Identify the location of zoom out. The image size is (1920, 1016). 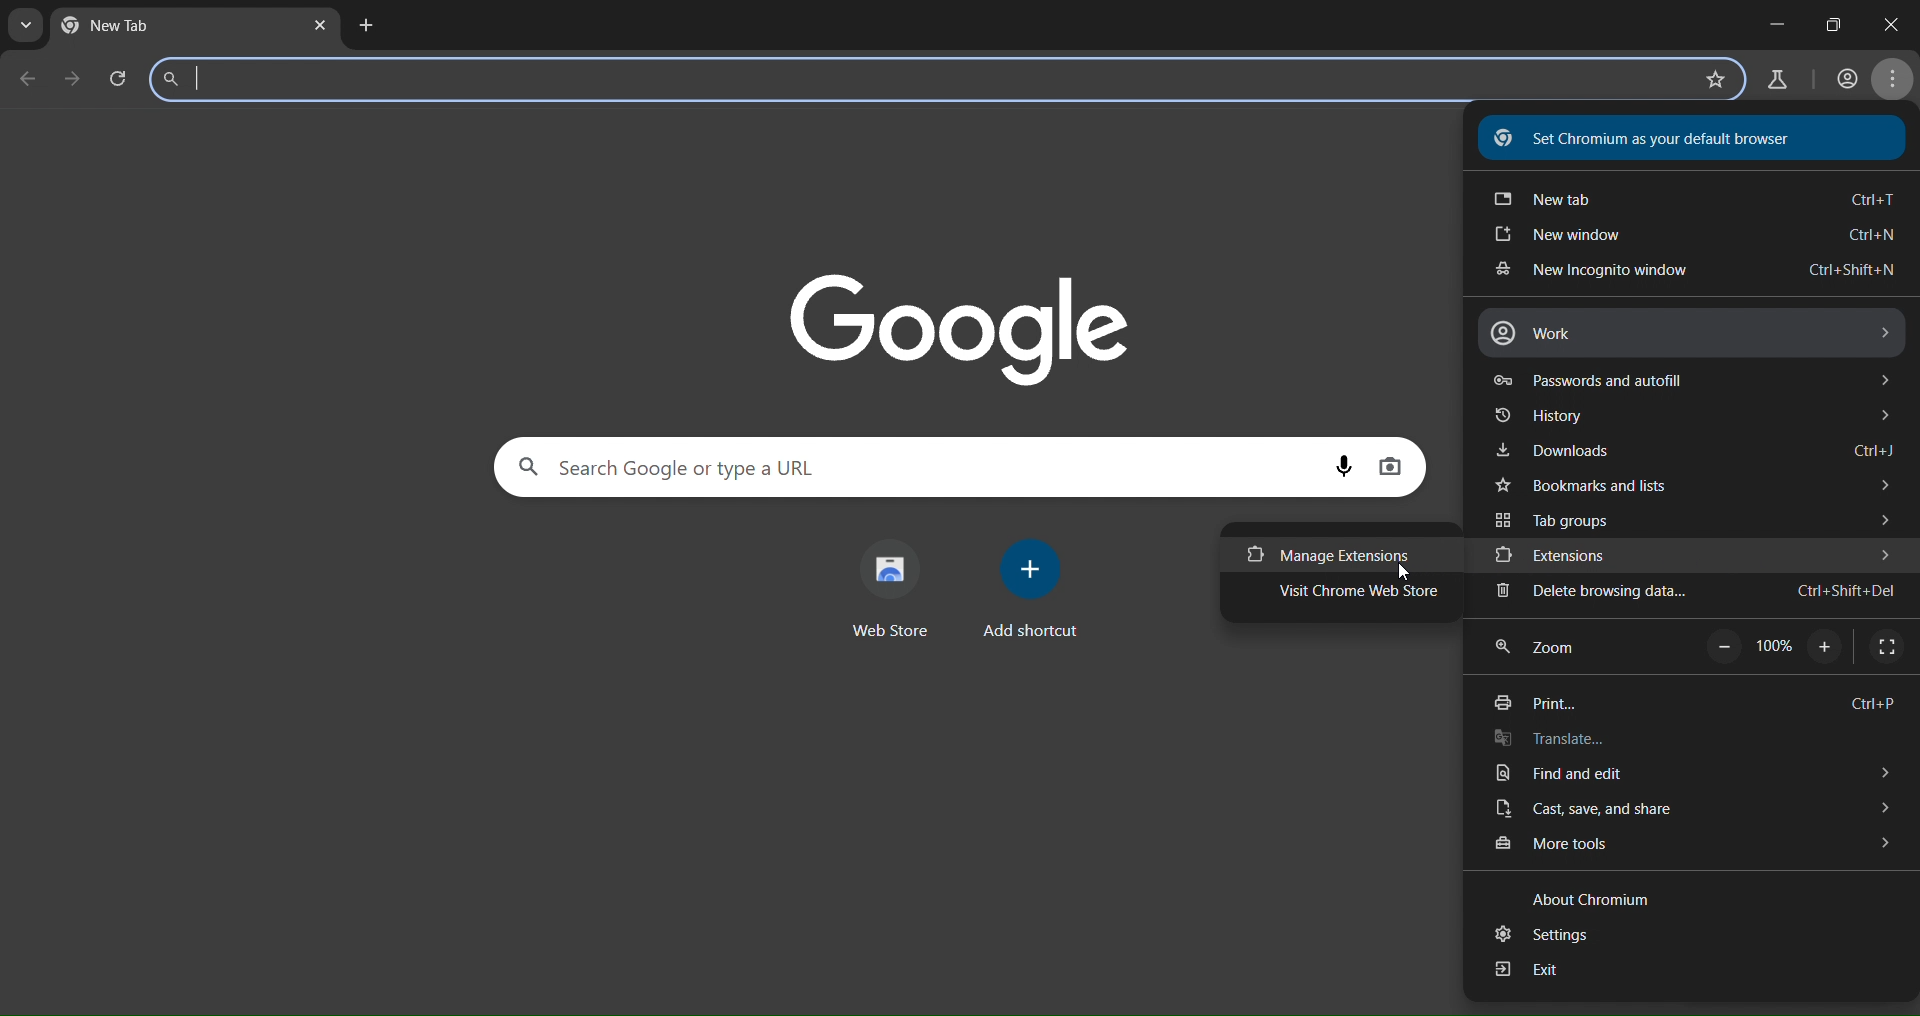
(1723, 644).